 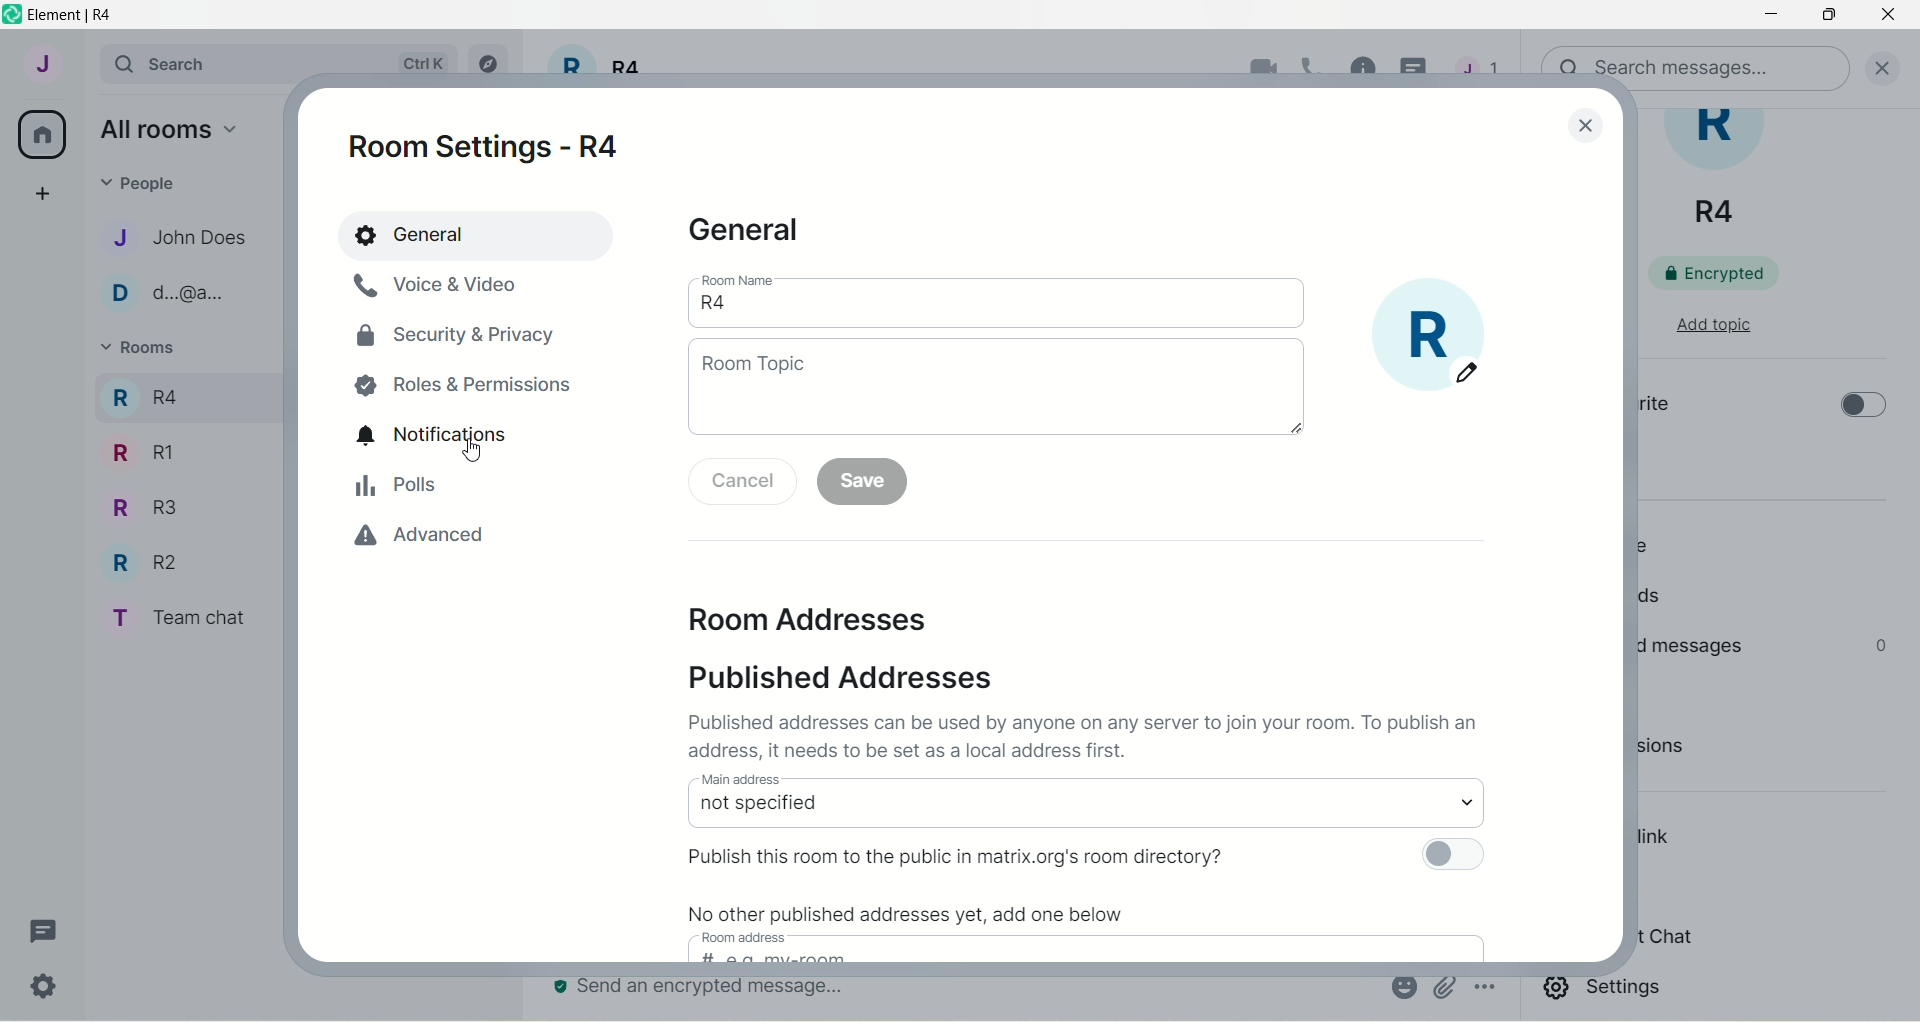 I want to click on ecurity and privacy, so click(x=449, y=338).